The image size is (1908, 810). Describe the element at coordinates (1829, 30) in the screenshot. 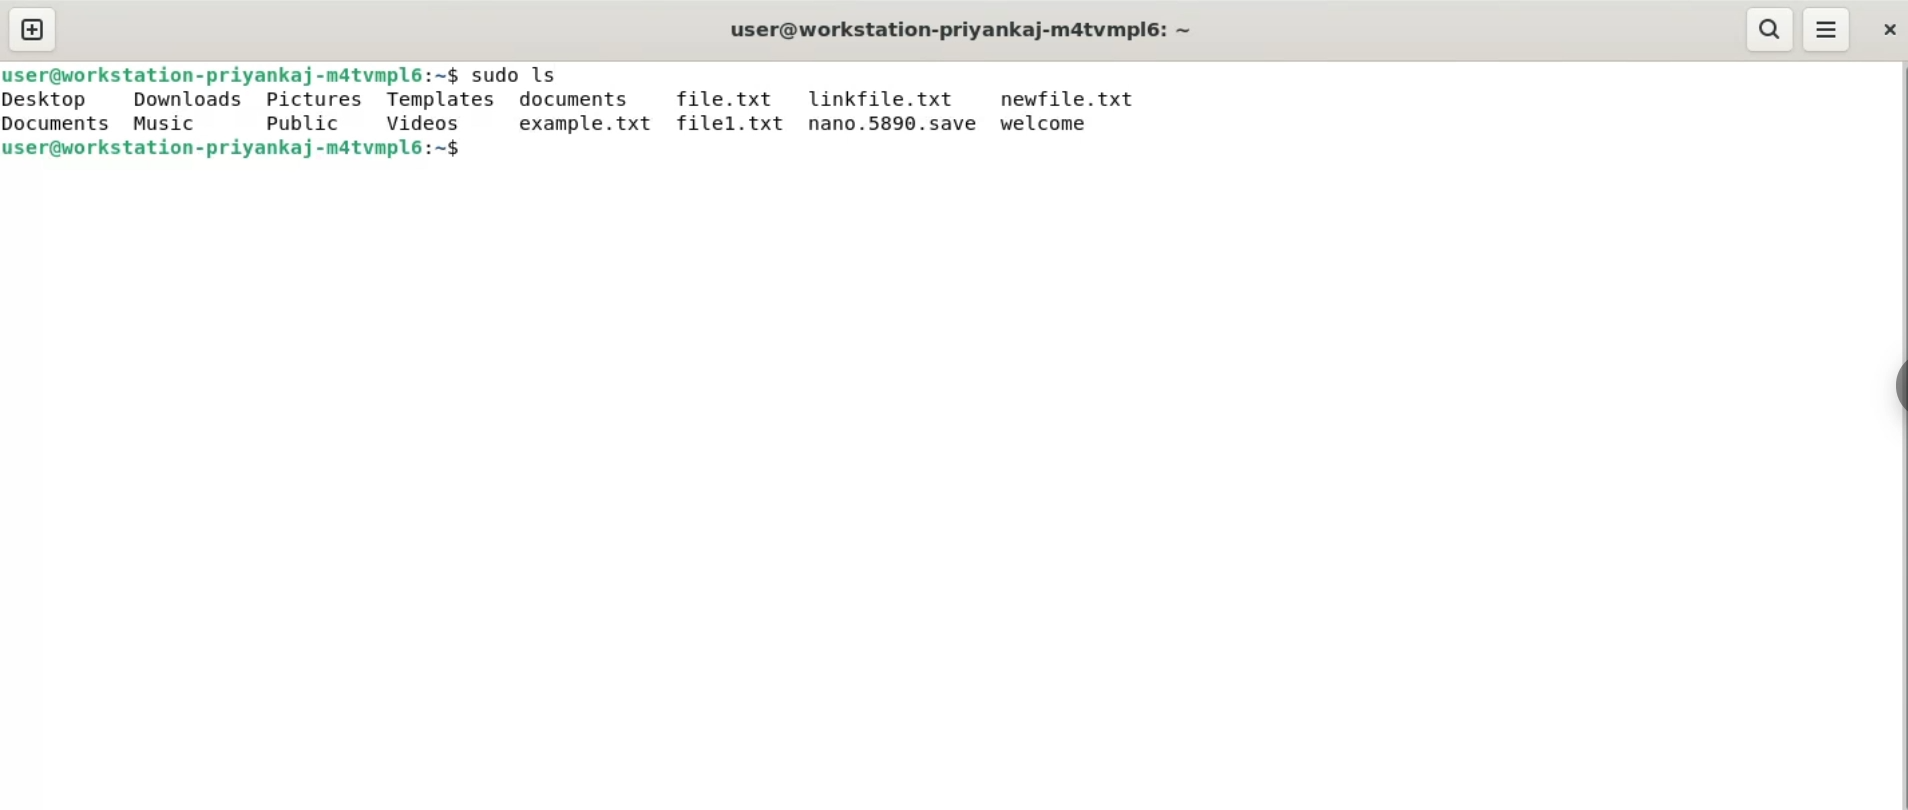

I see `menu` at that location.